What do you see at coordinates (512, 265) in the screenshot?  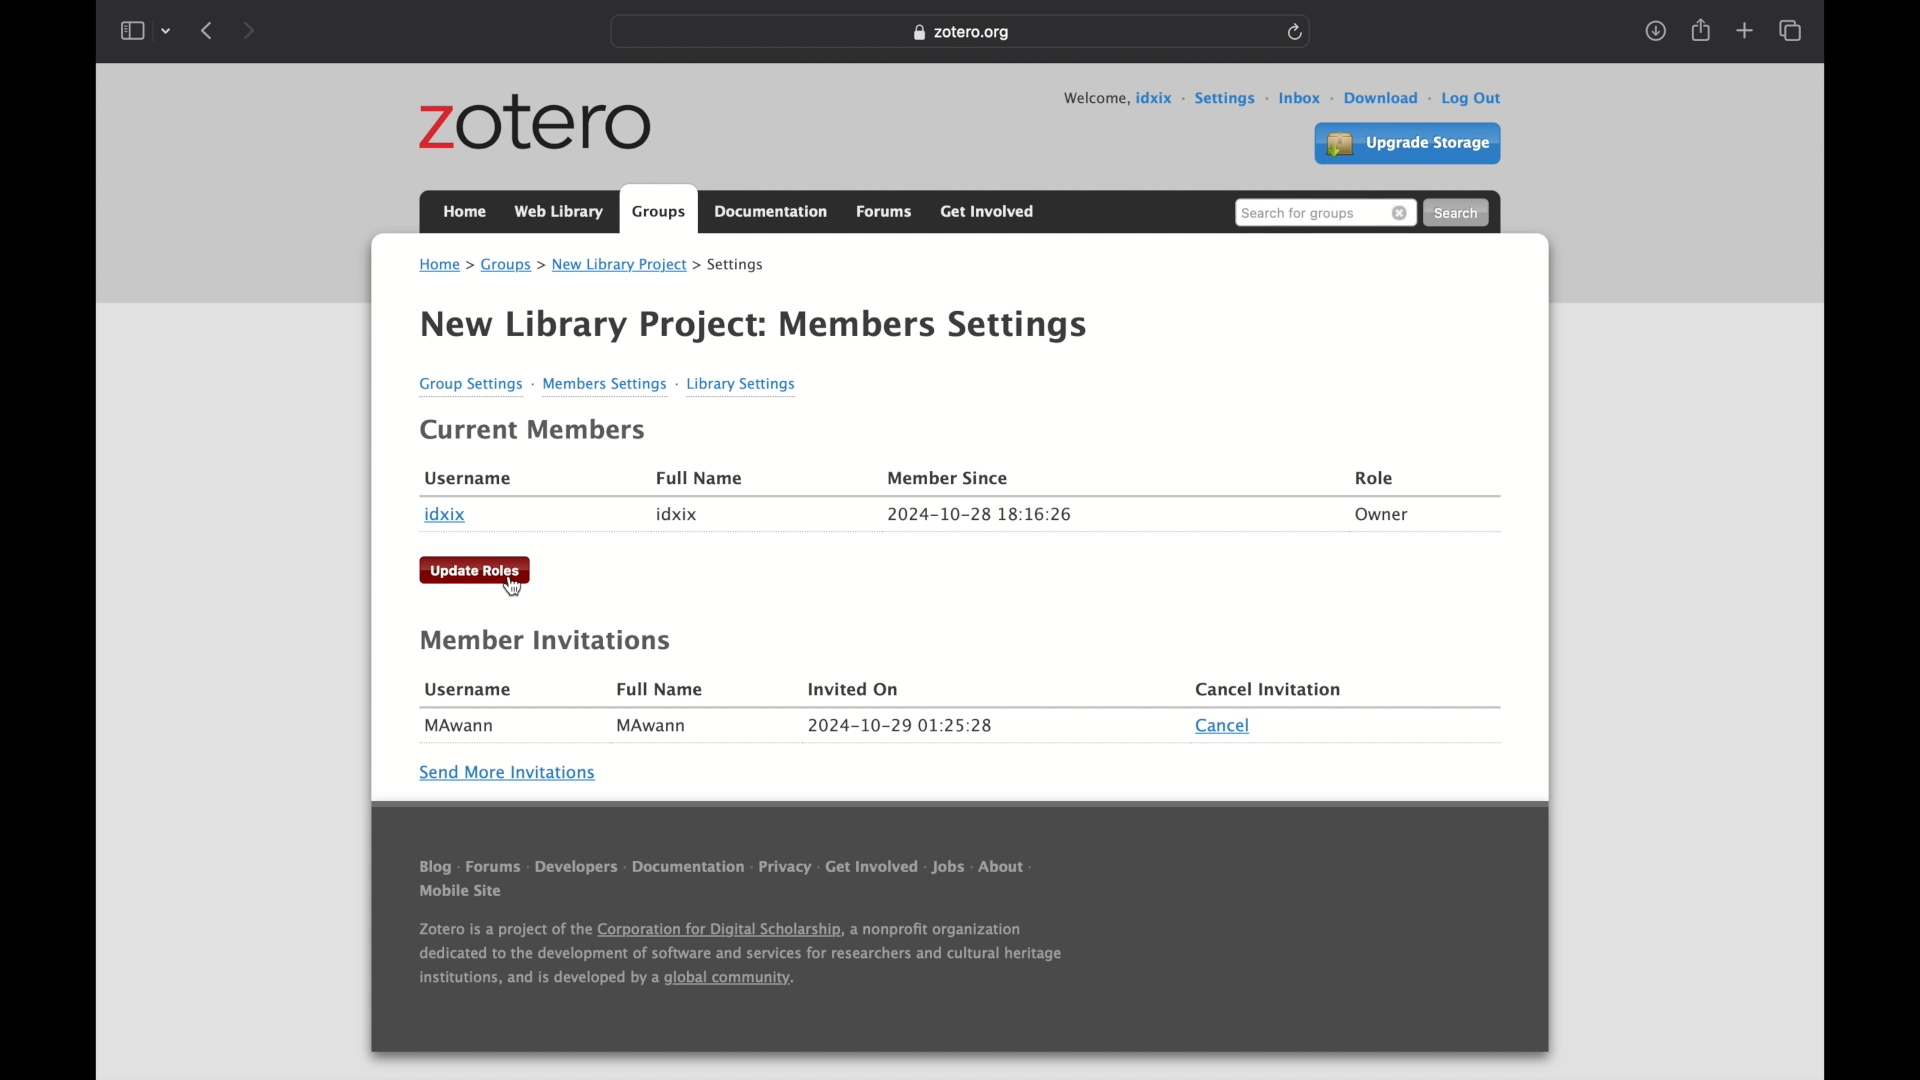 I see `groups` at bounding box center [512, 265].